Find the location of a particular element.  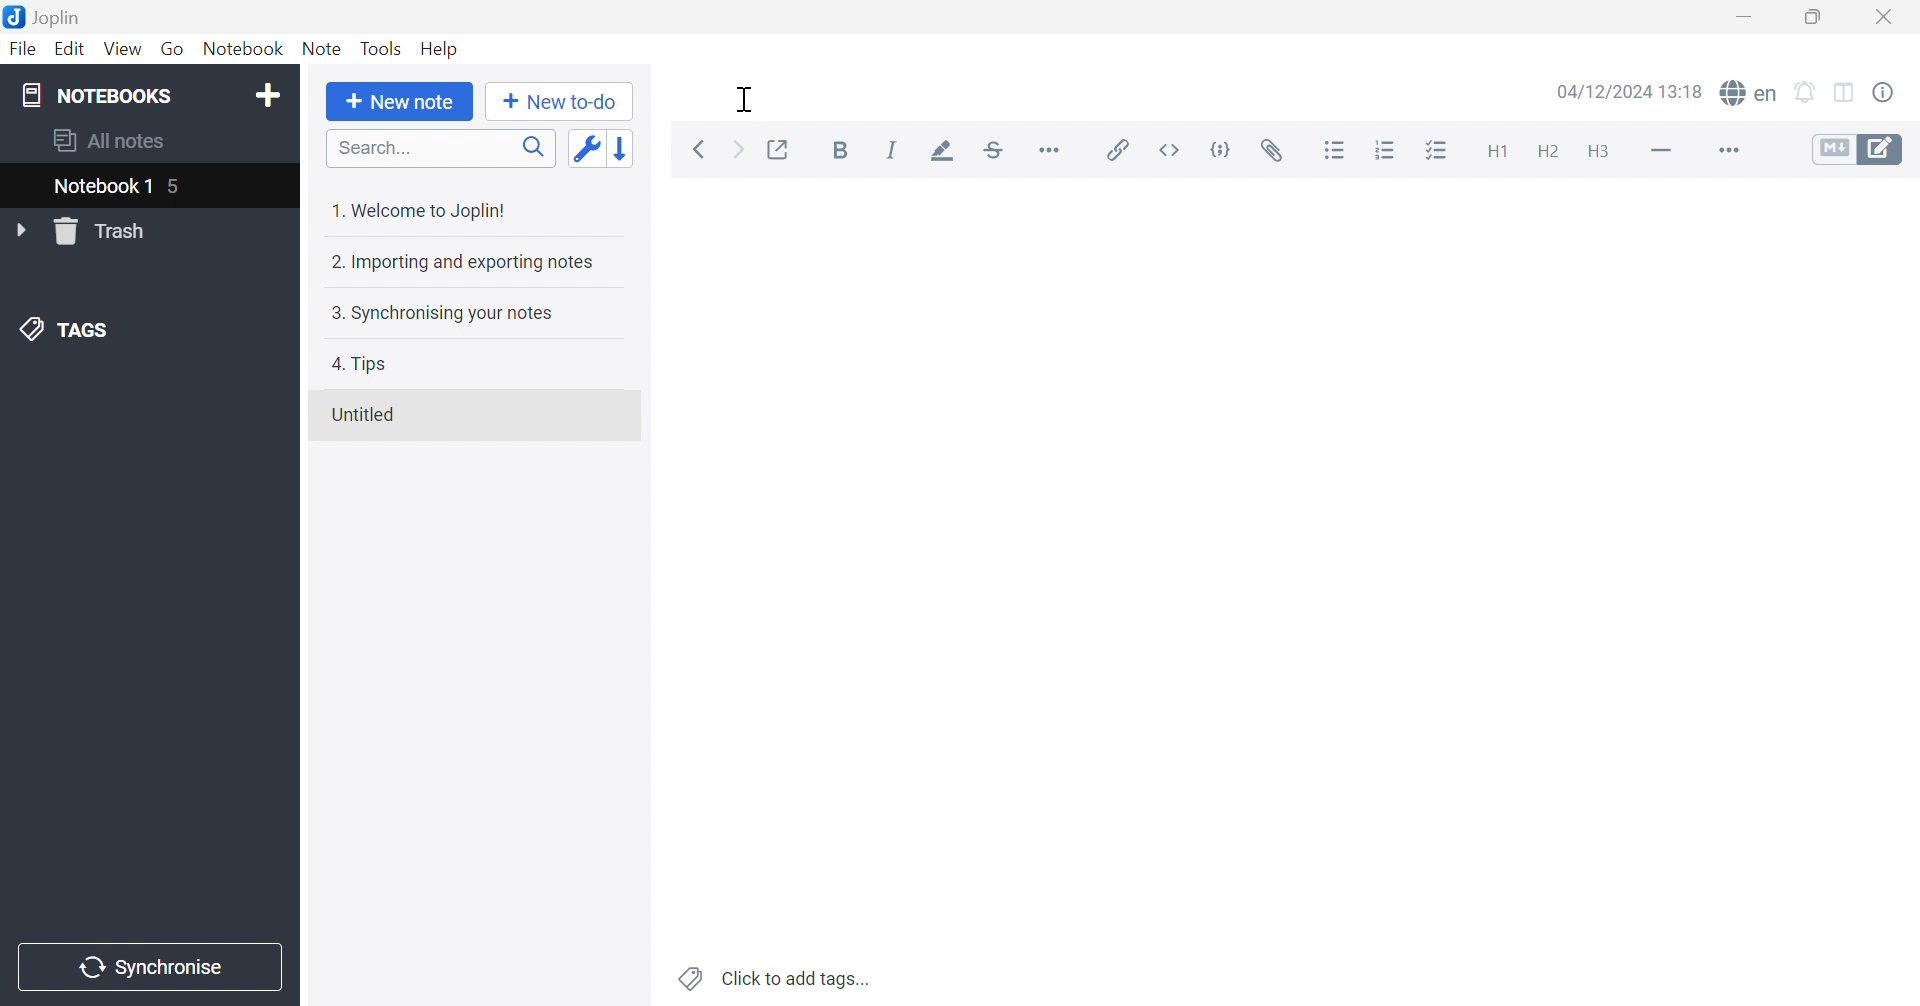

Back is located at coordinates (699, 149).